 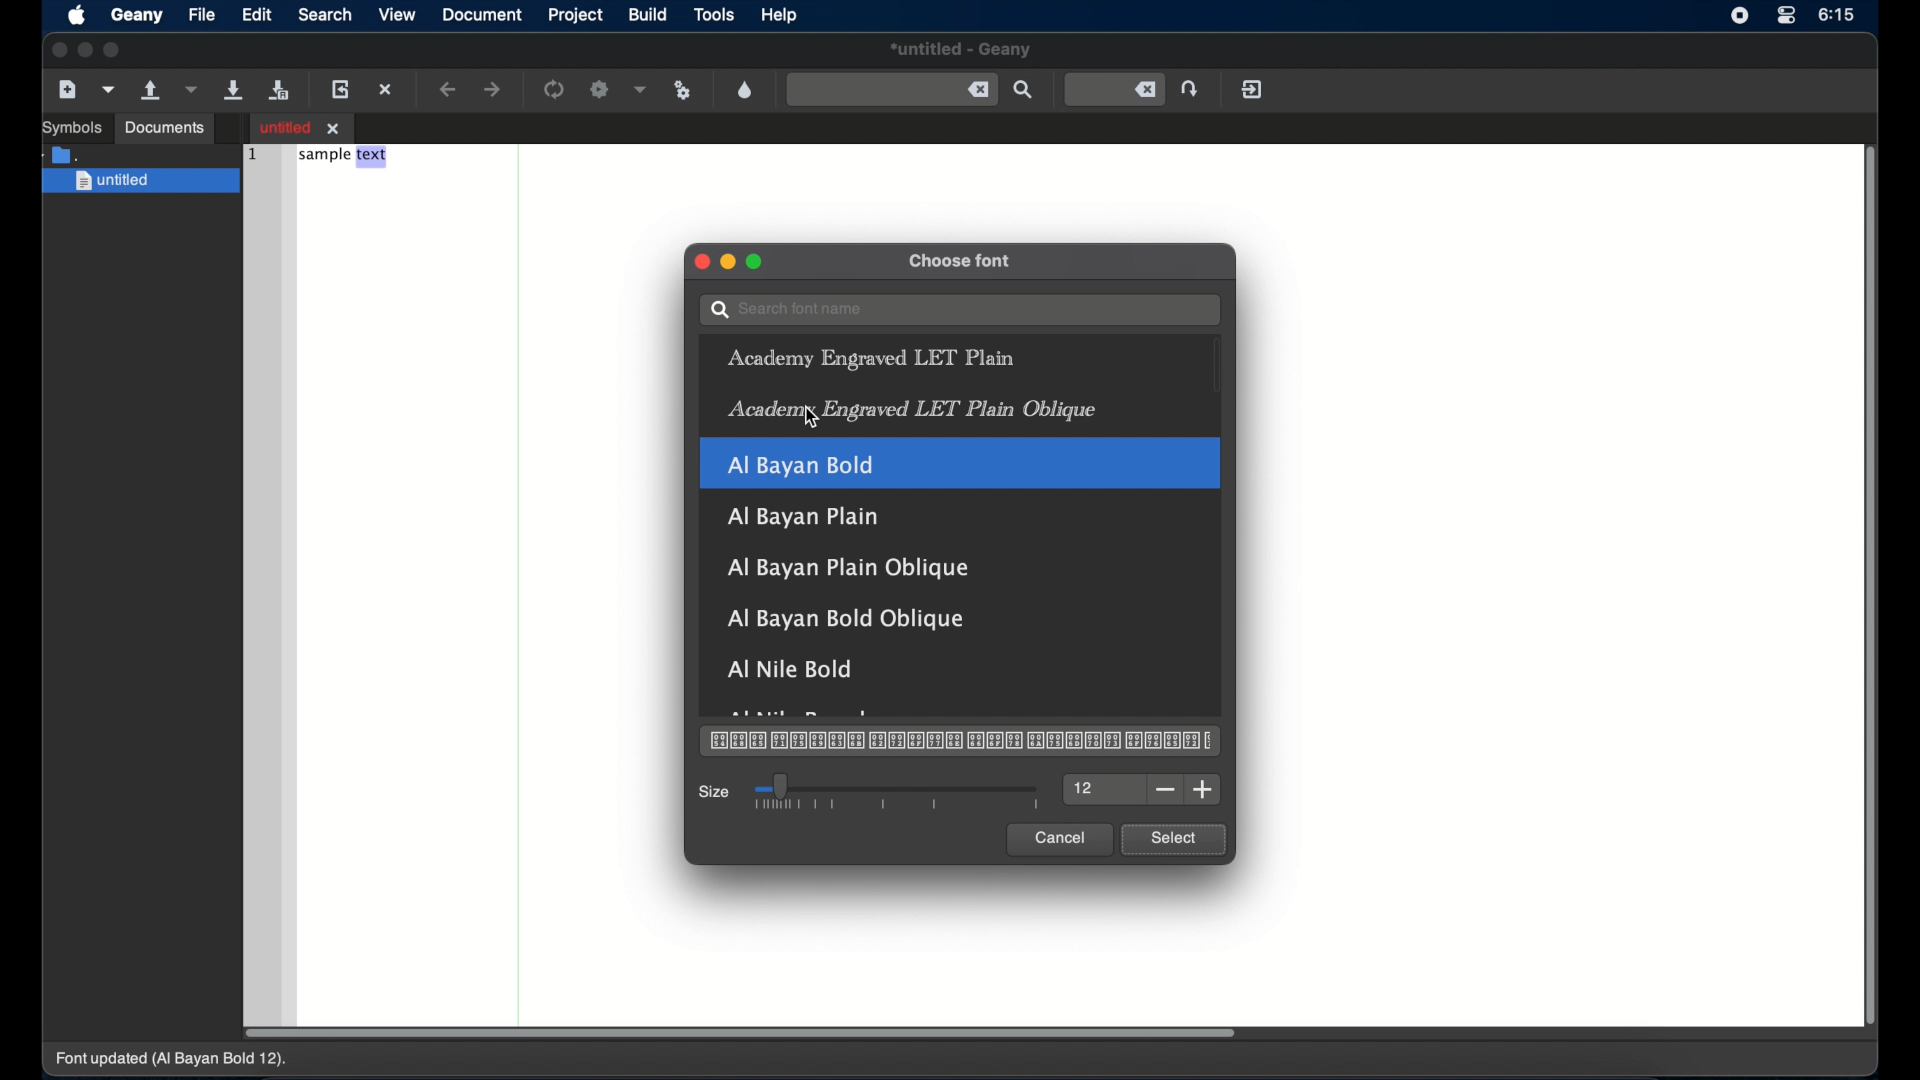 What do you see at coordinates (745, 89) in the screenshot?
I see `open a color chooser dialogue` at bounding box center [745, 89].